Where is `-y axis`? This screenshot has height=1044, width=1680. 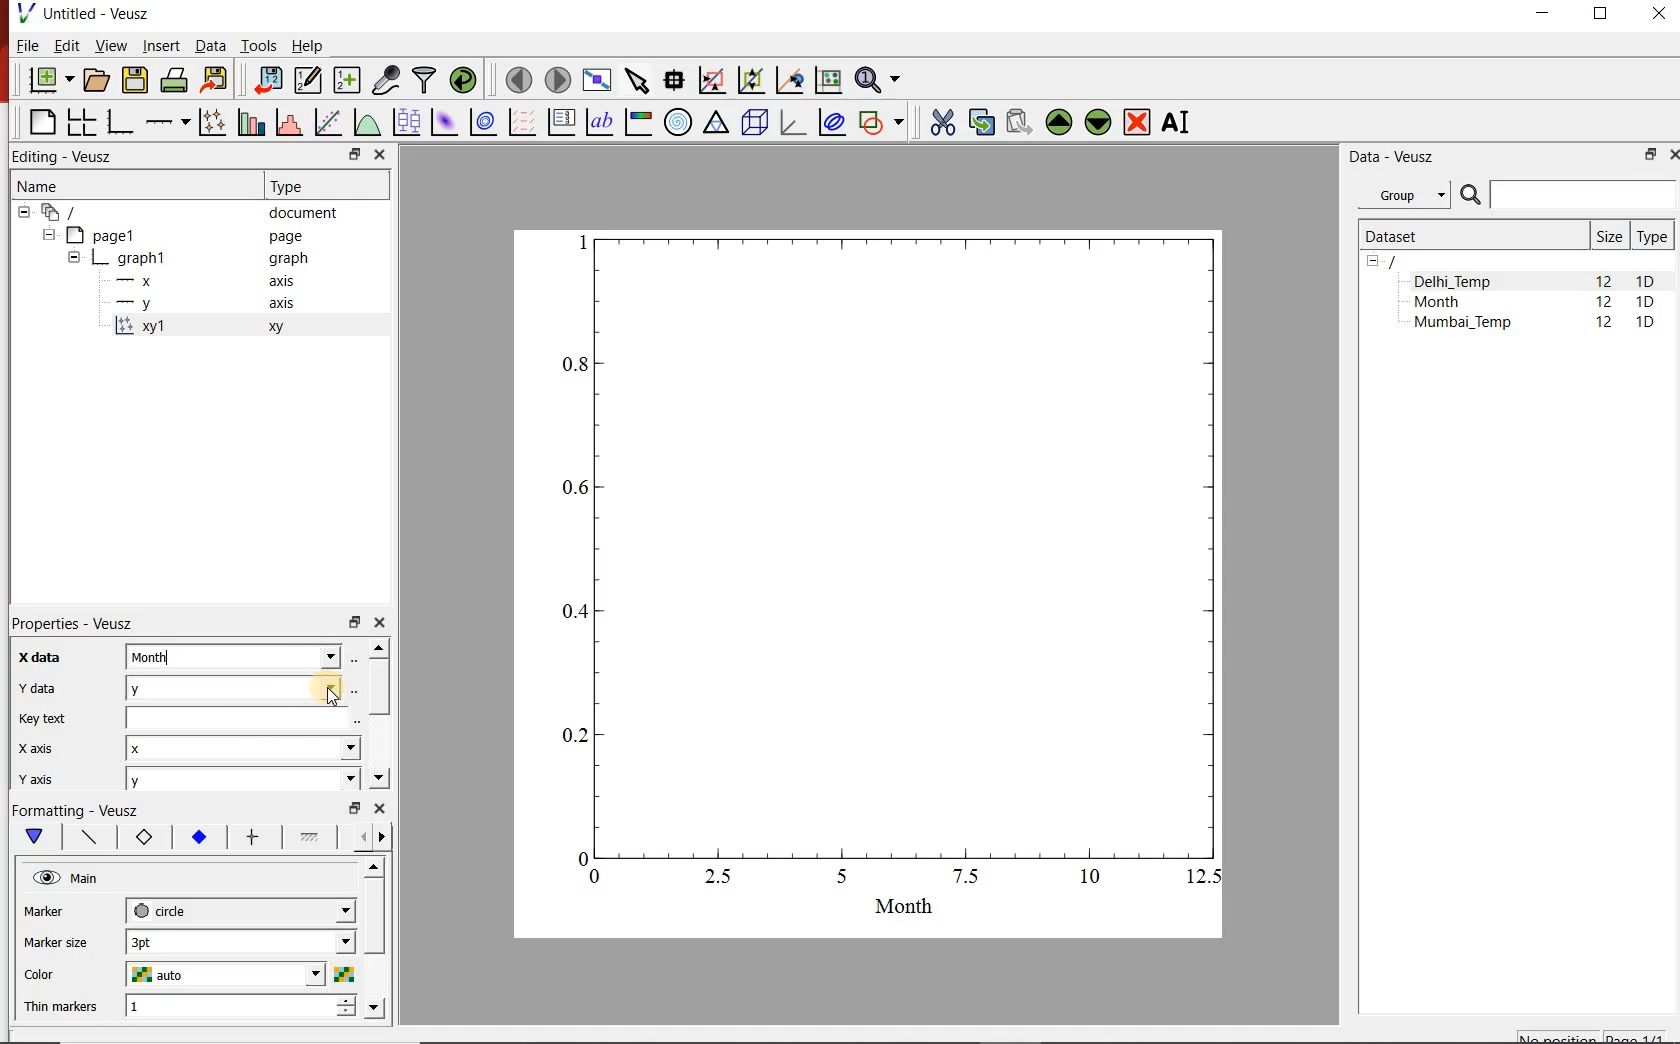 -y axis is located at coordinates (197, 305).